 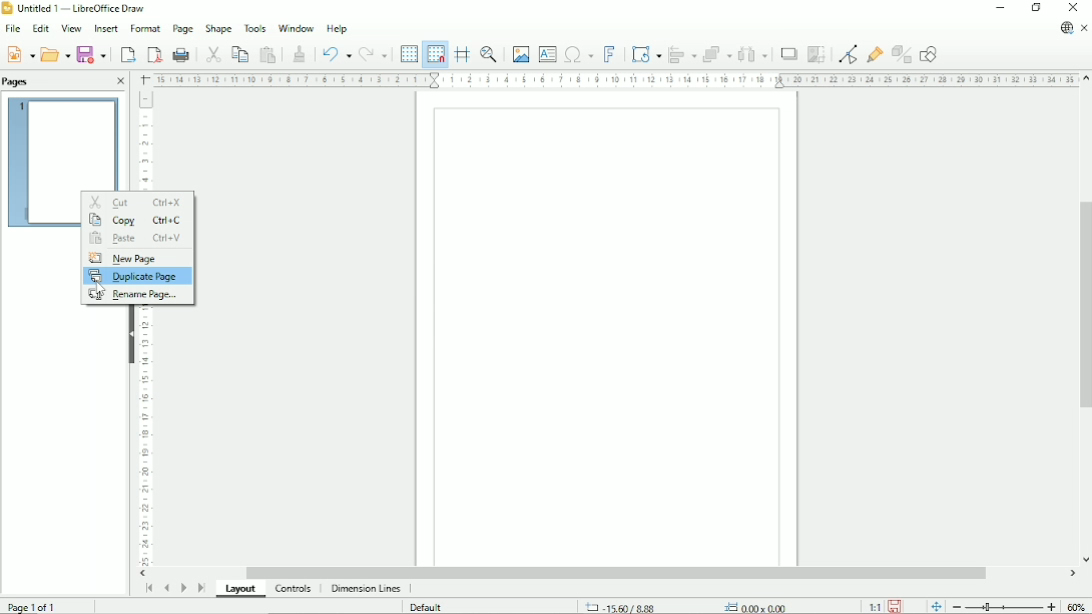 I want to click on Cursor position, so click(x=690, y=606).